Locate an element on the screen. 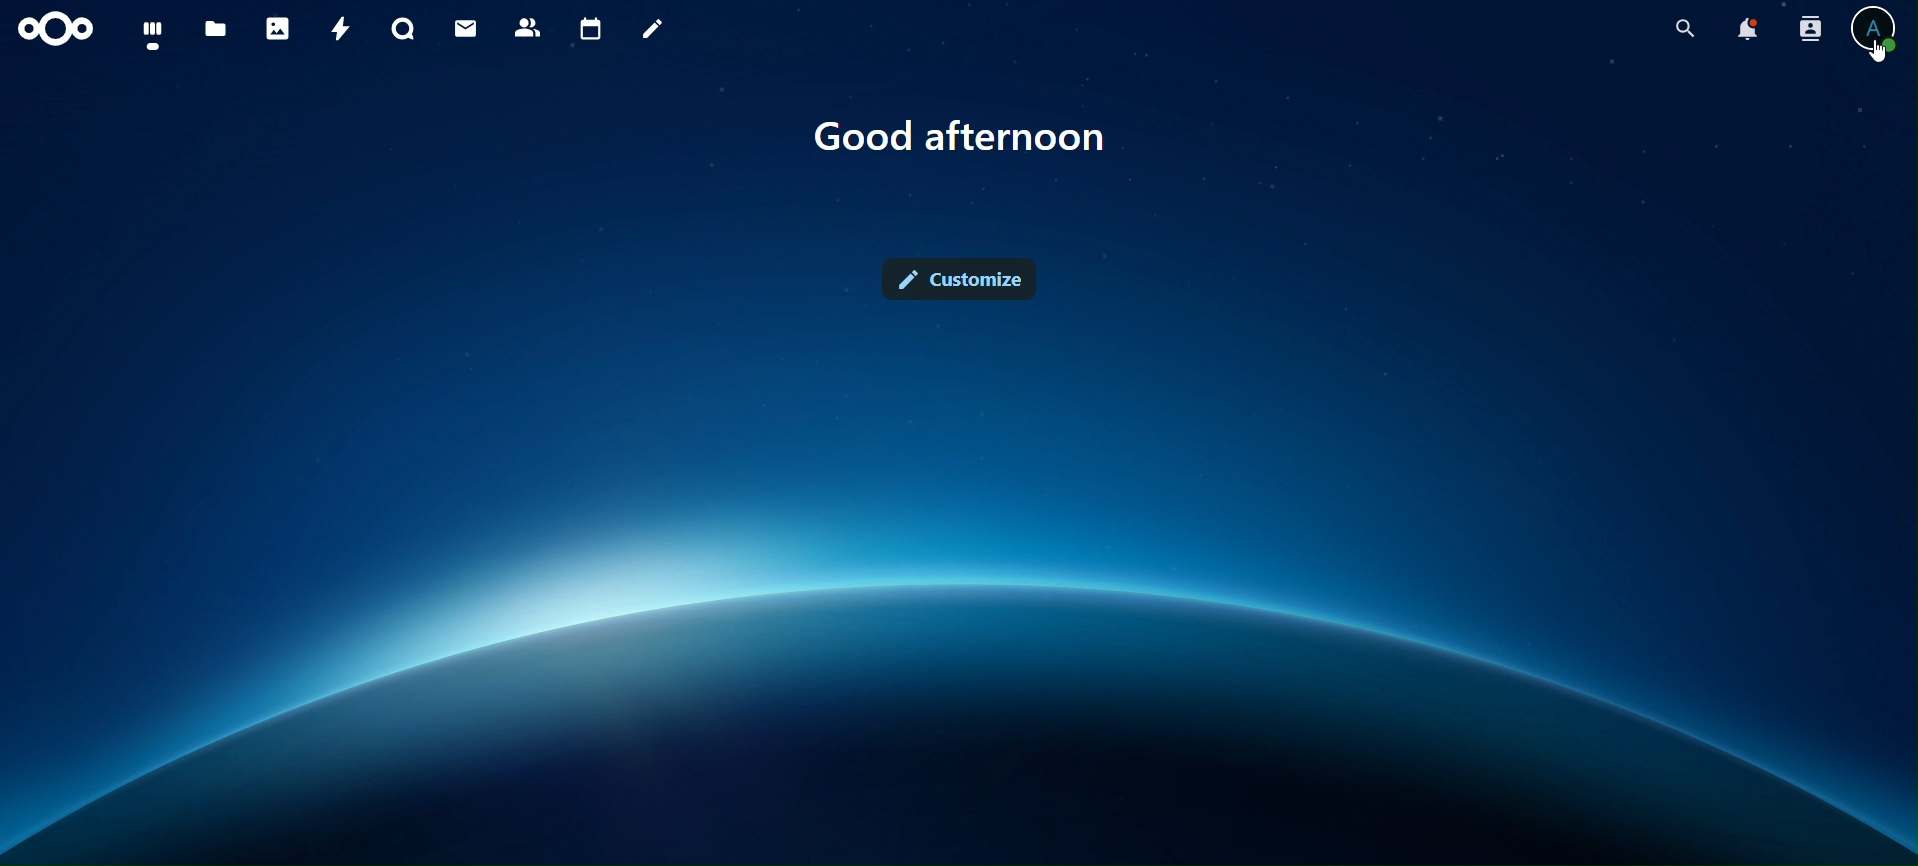 This screenshot has height=866, width=1918. notifications is located at coordinates (1747, 32).